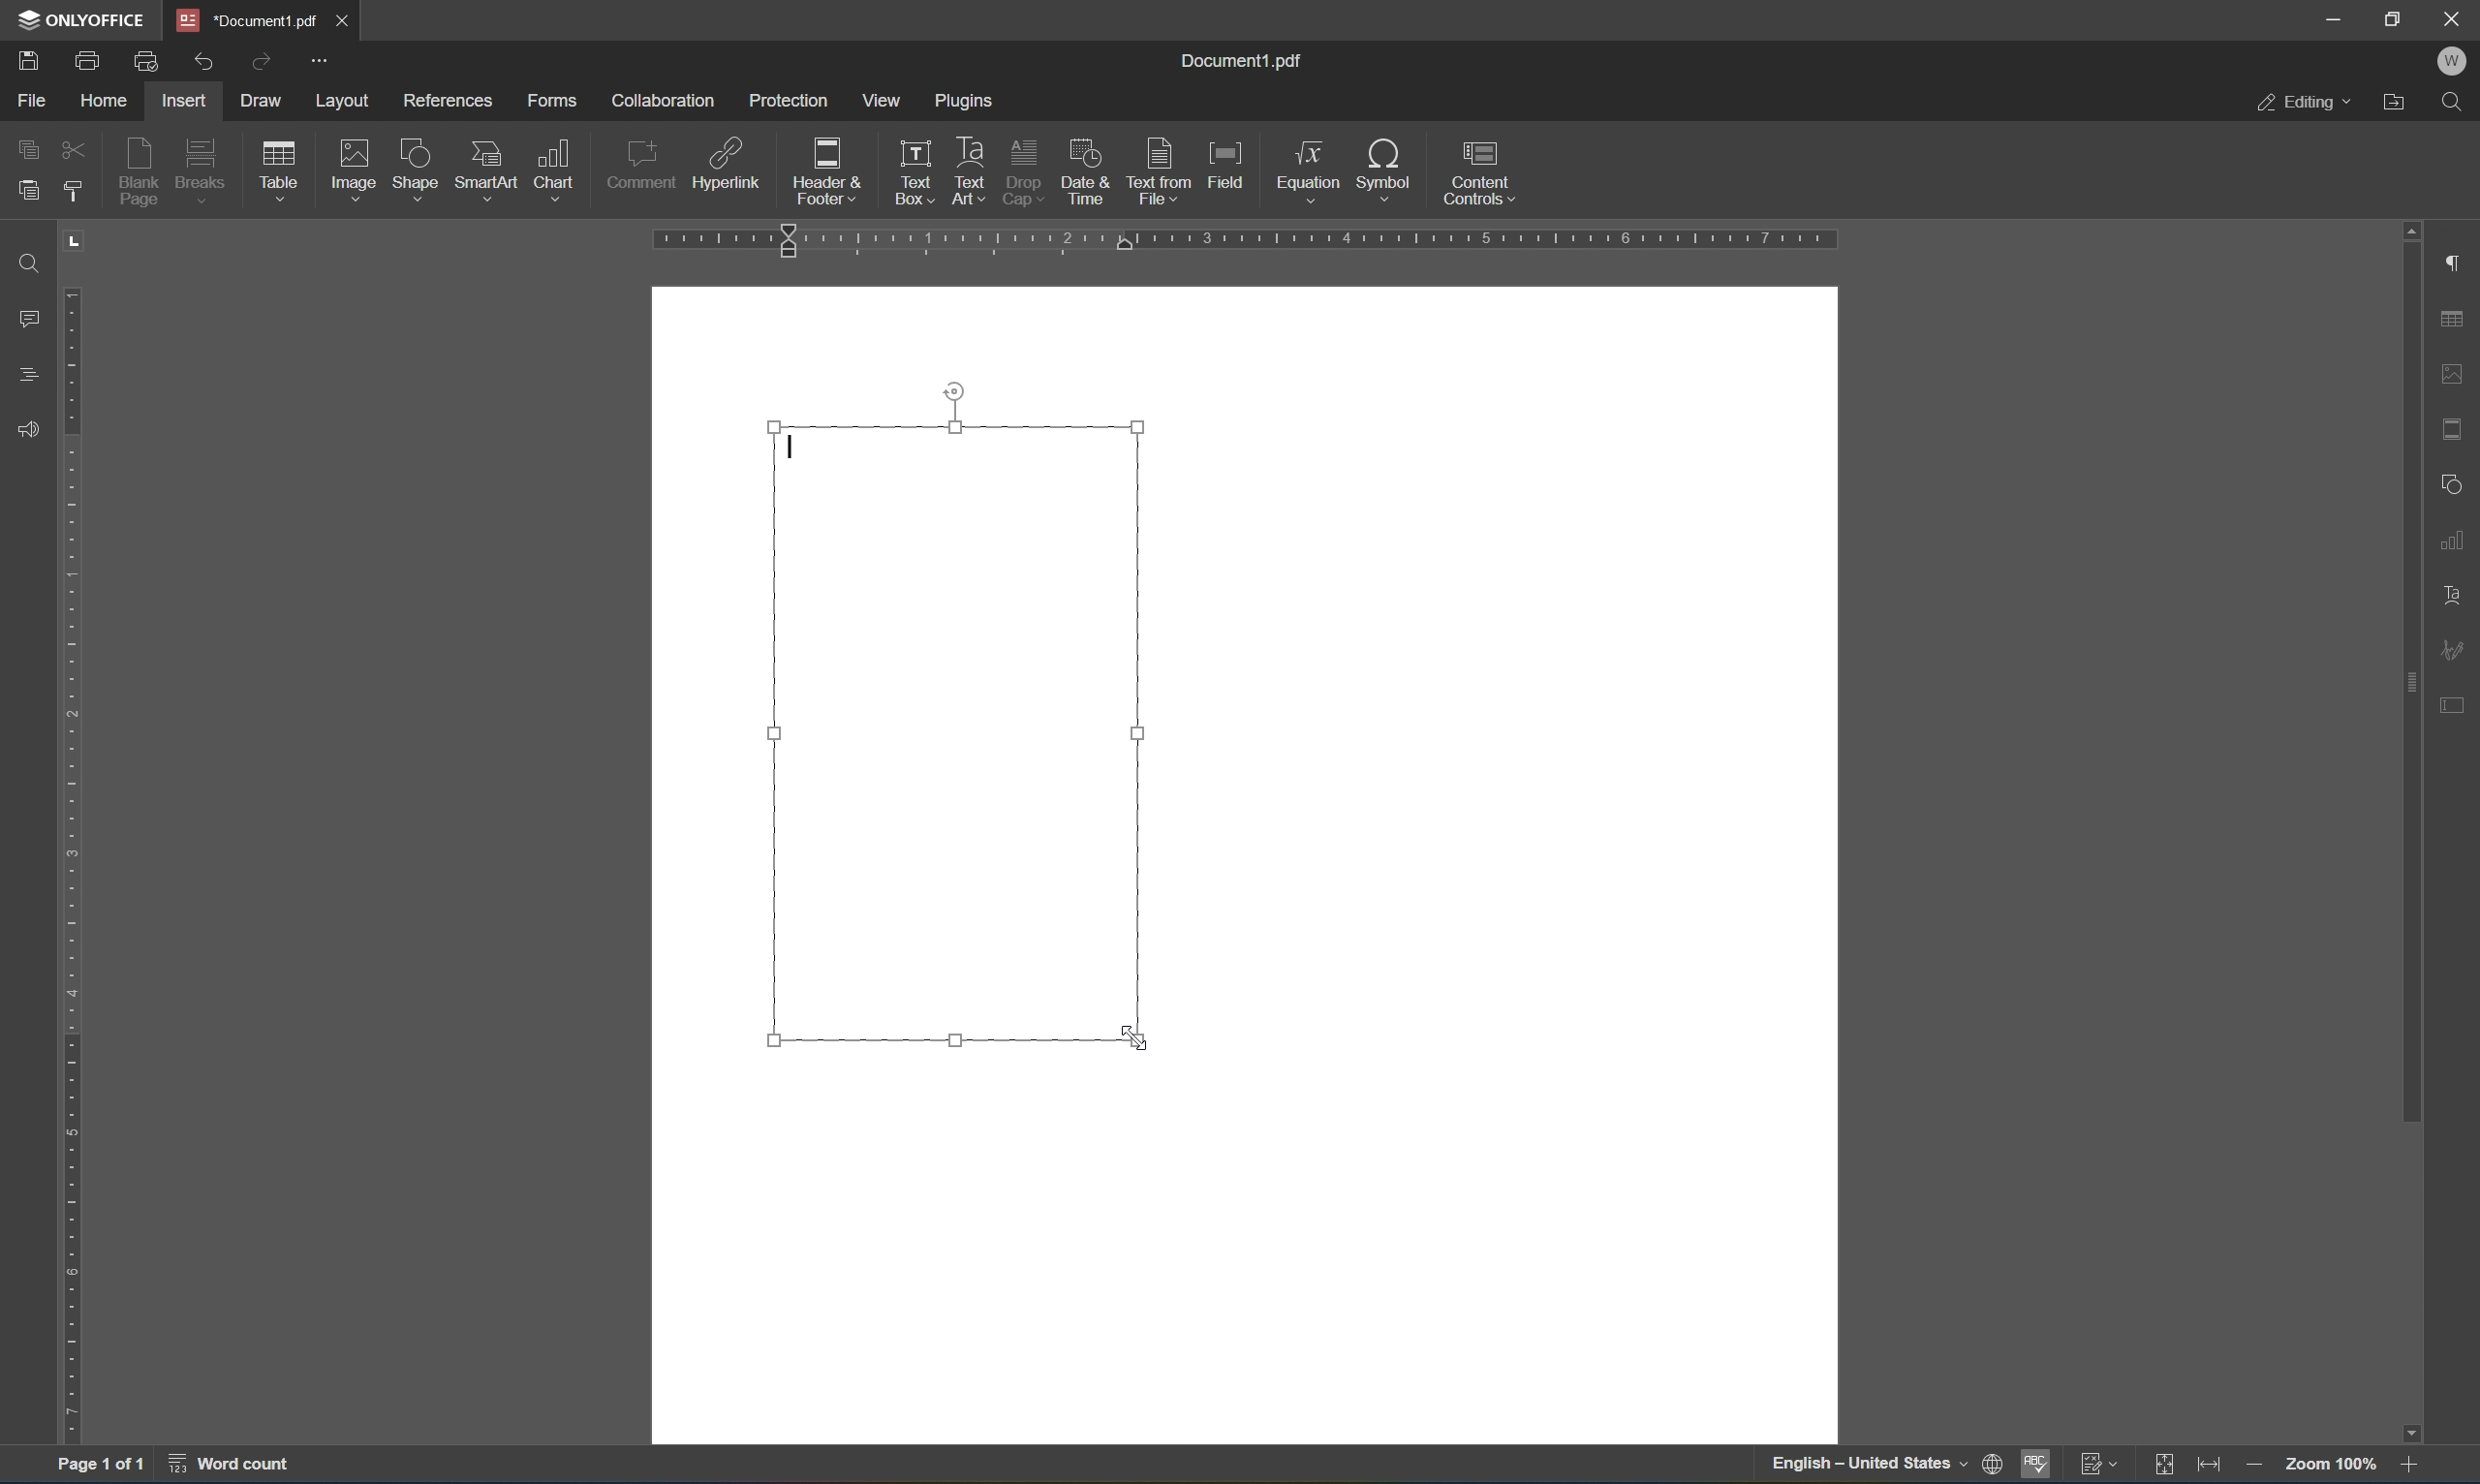  I want to click on header and footer, so click(828, 173).